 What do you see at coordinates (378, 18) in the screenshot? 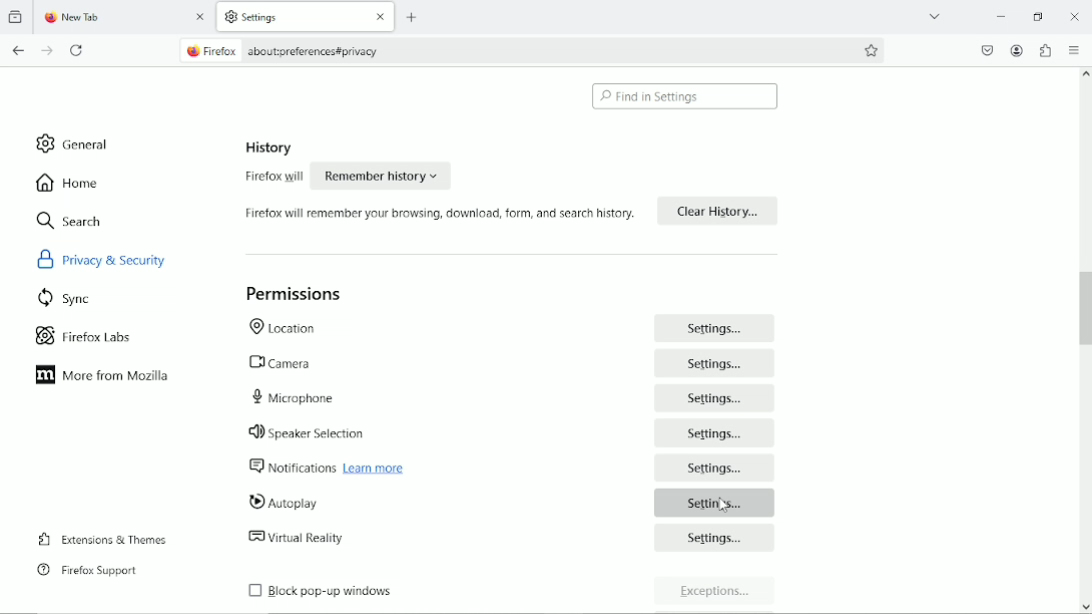
I see `close` at bounding box center [378, 18].